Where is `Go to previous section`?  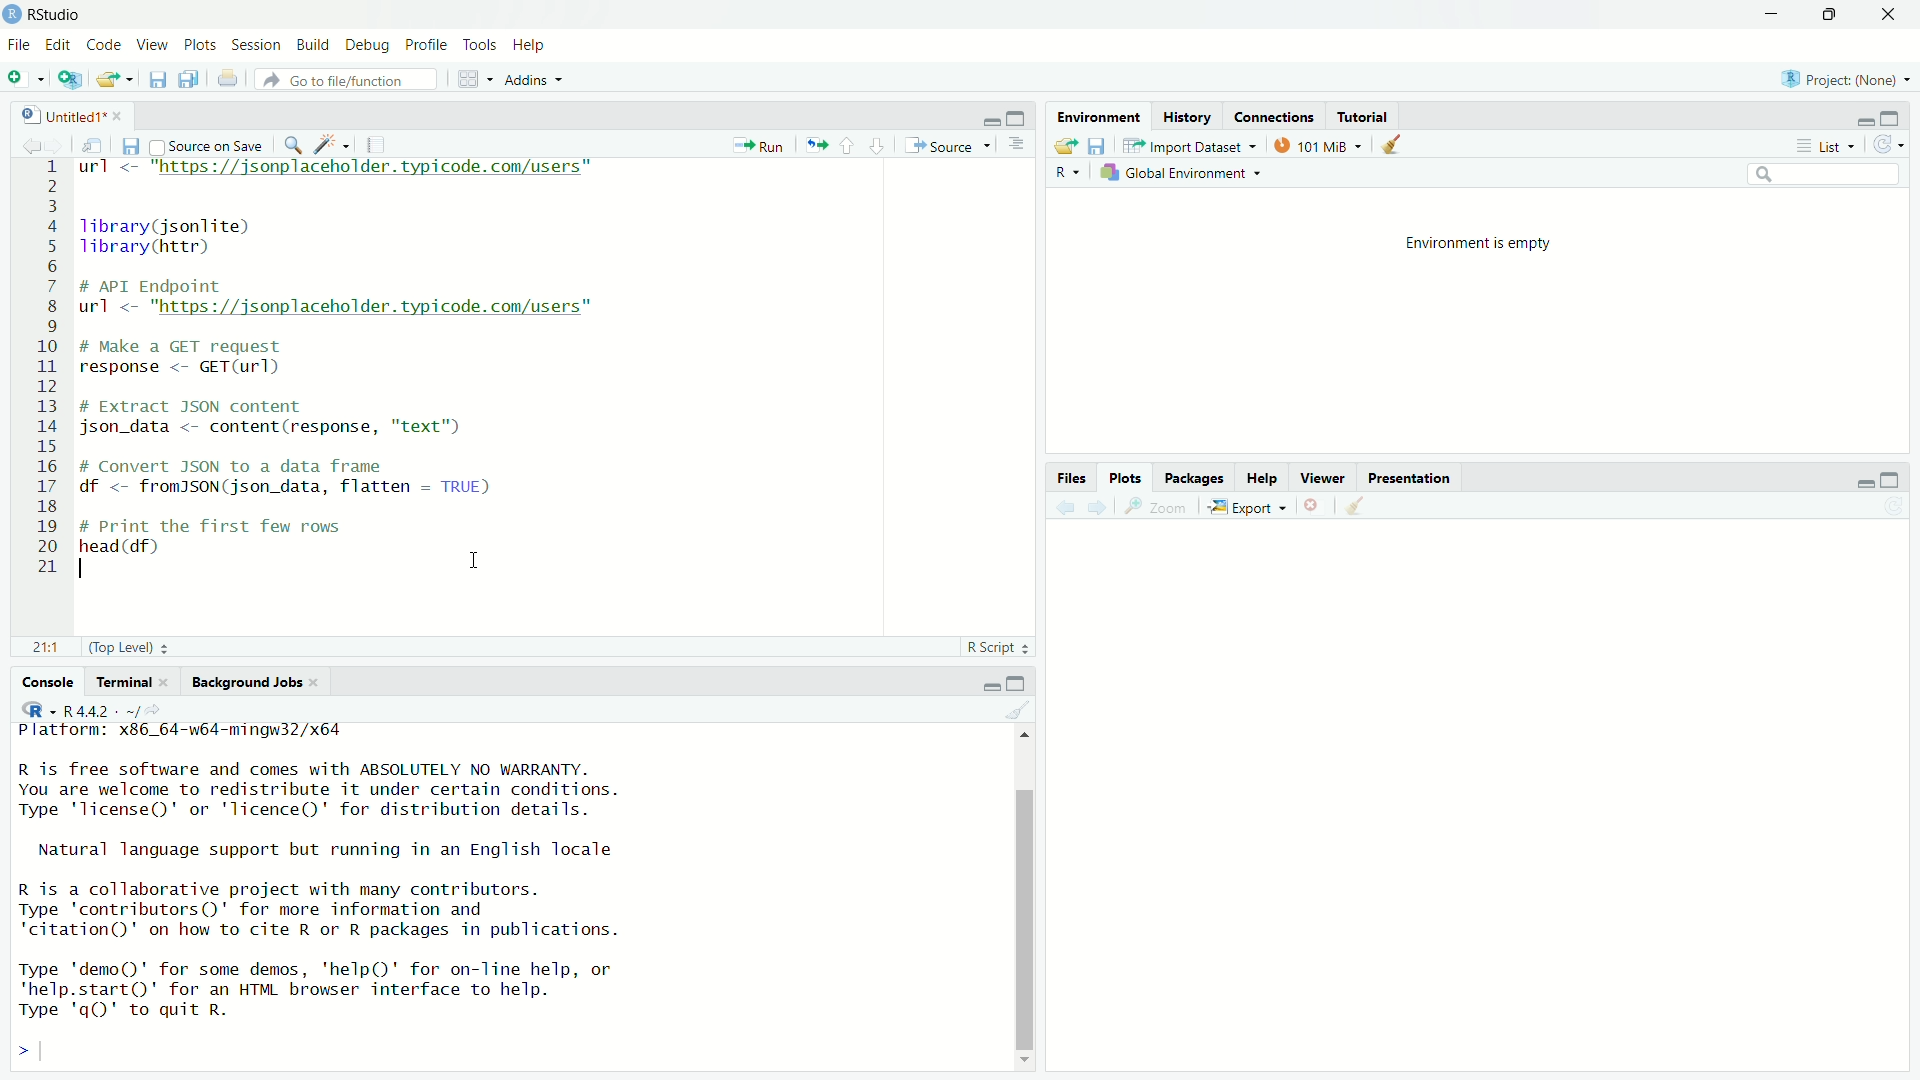 Go to previous section is located at coordinates (846, 147).